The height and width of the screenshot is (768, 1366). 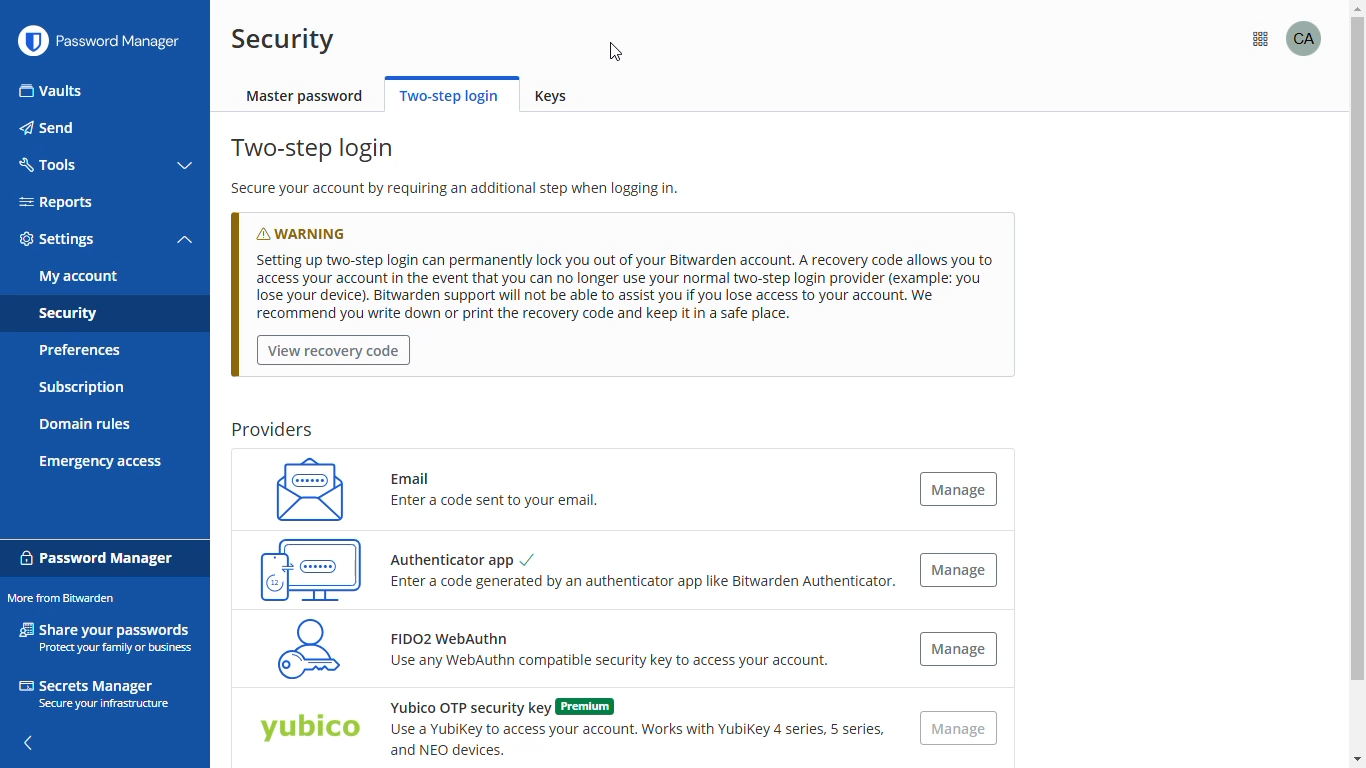 I want to click on Enter a code sent to your email., so click(x=496, y=504).